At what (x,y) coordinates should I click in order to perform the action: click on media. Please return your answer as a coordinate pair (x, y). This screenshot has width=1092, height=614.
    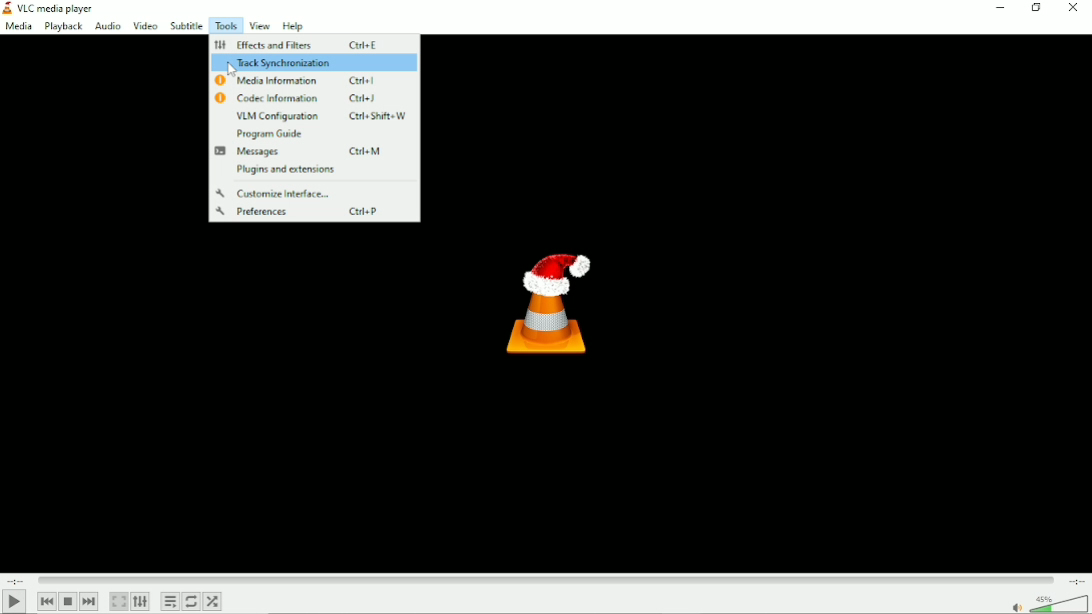
    Looking at the image, I should click on (20, 27).